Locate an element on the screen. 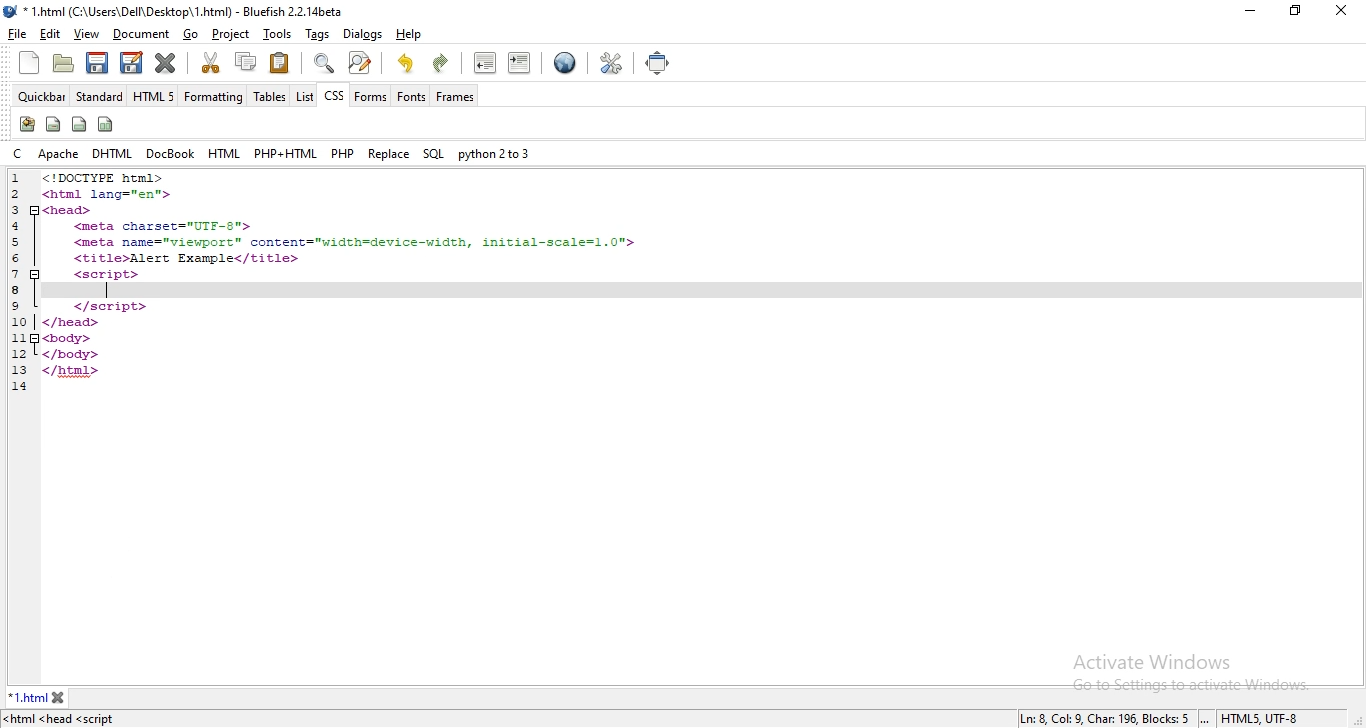  full screen is located at coordinates (663, 64).